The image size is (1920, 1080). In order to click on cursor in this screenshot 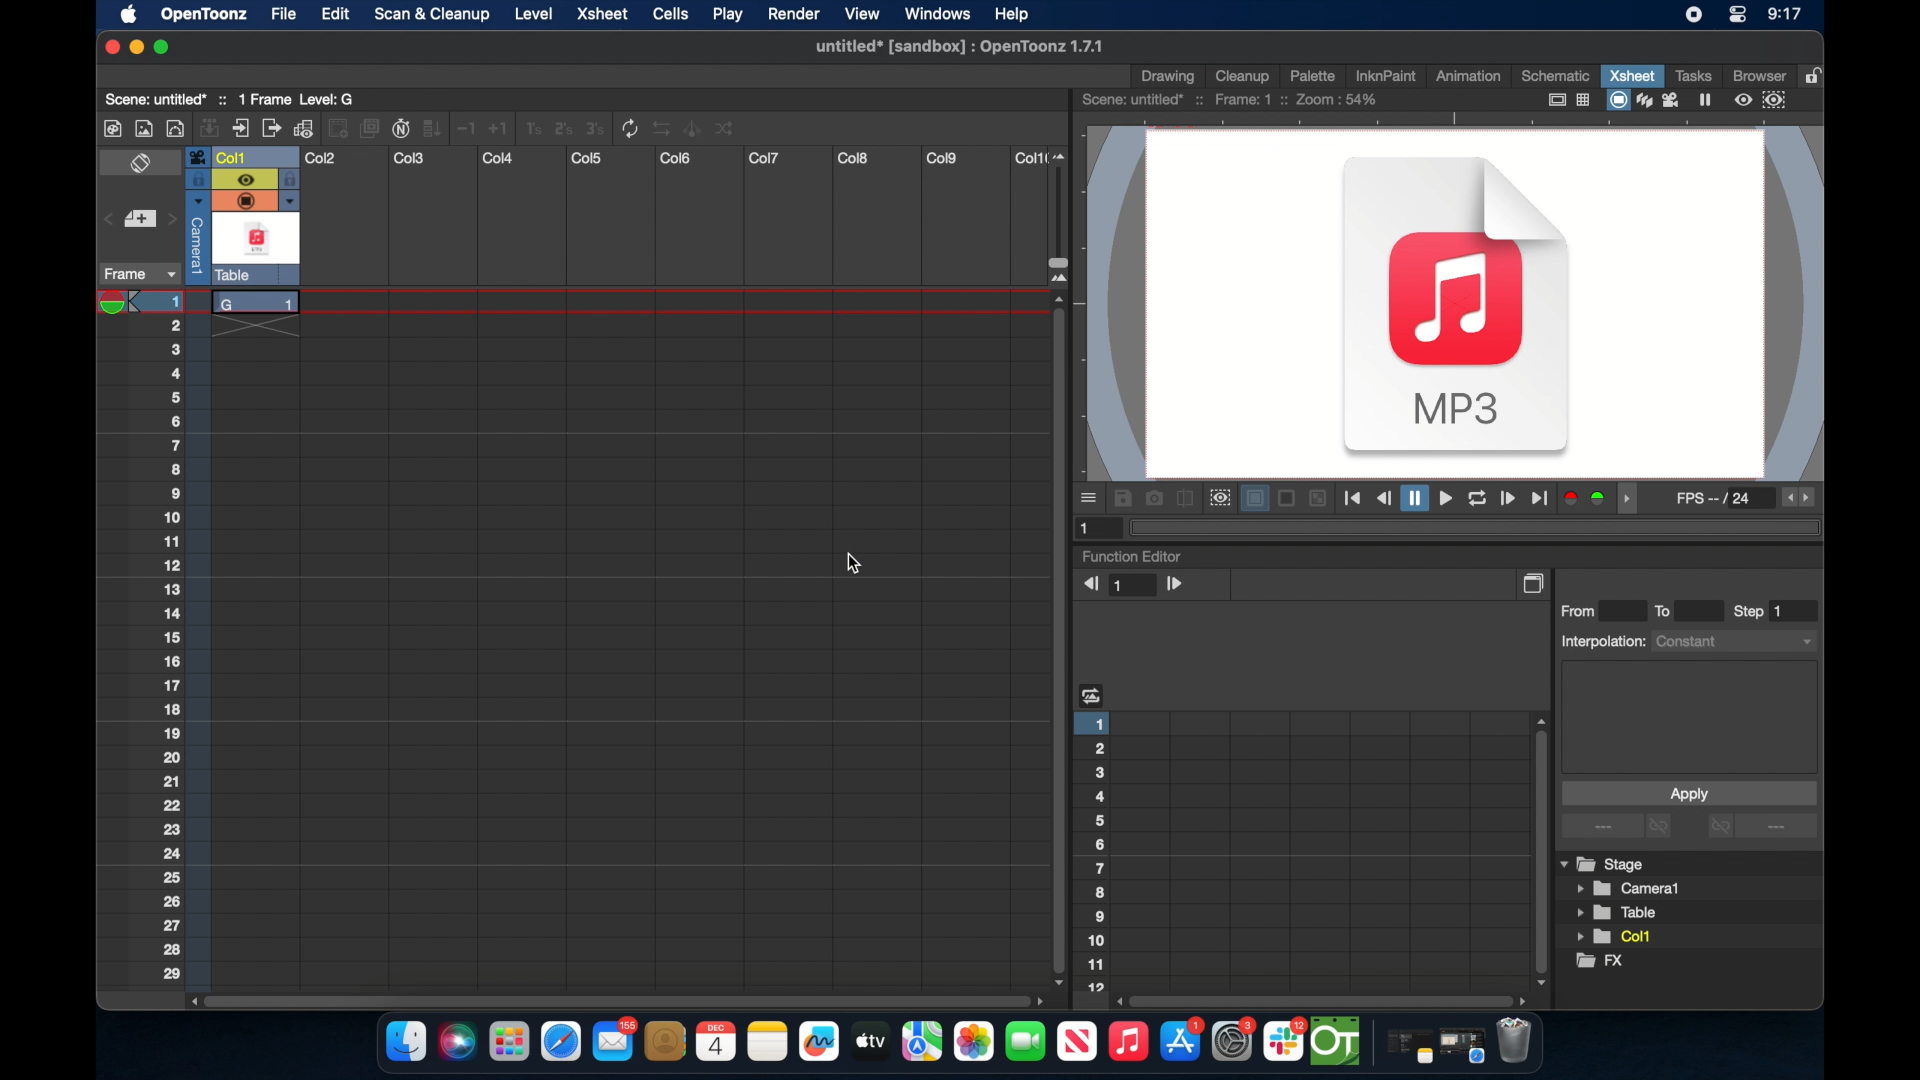, I will do `click(856, 565)`.